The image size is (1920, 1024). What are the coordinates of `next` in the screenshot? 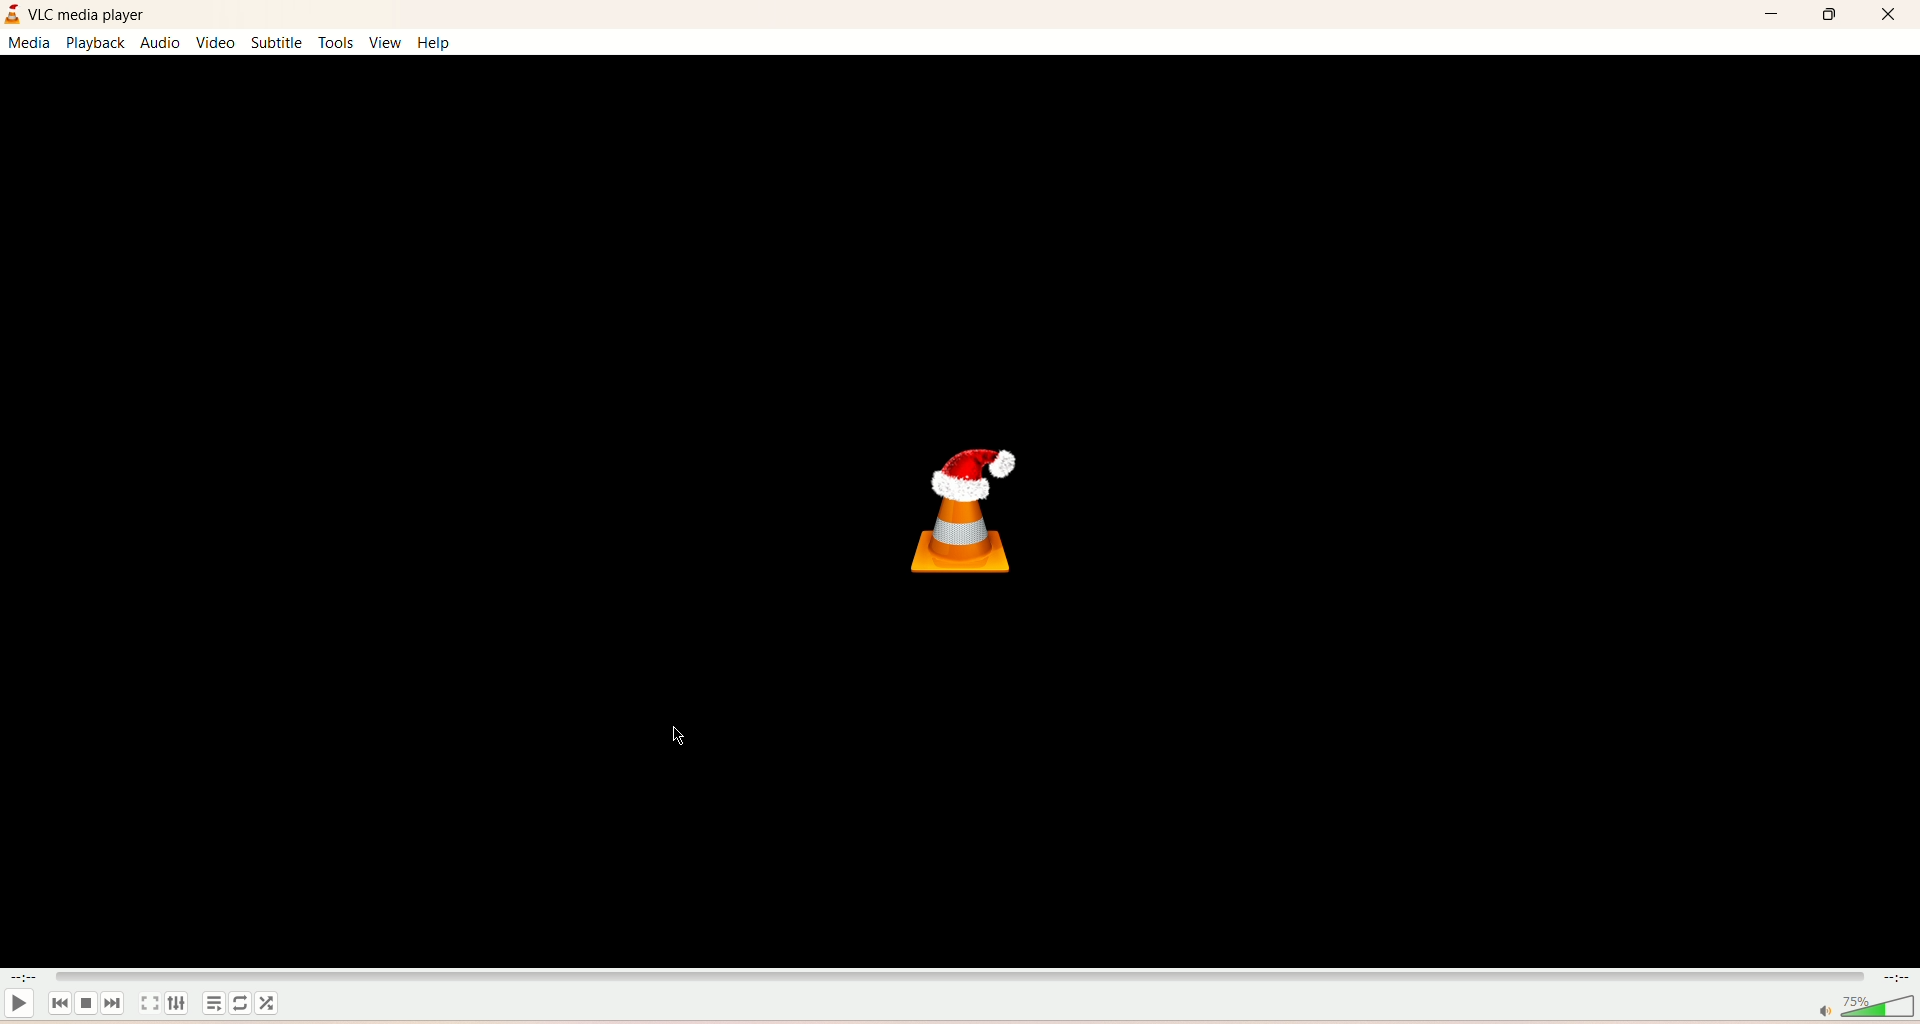 It's located at (113, 1003).